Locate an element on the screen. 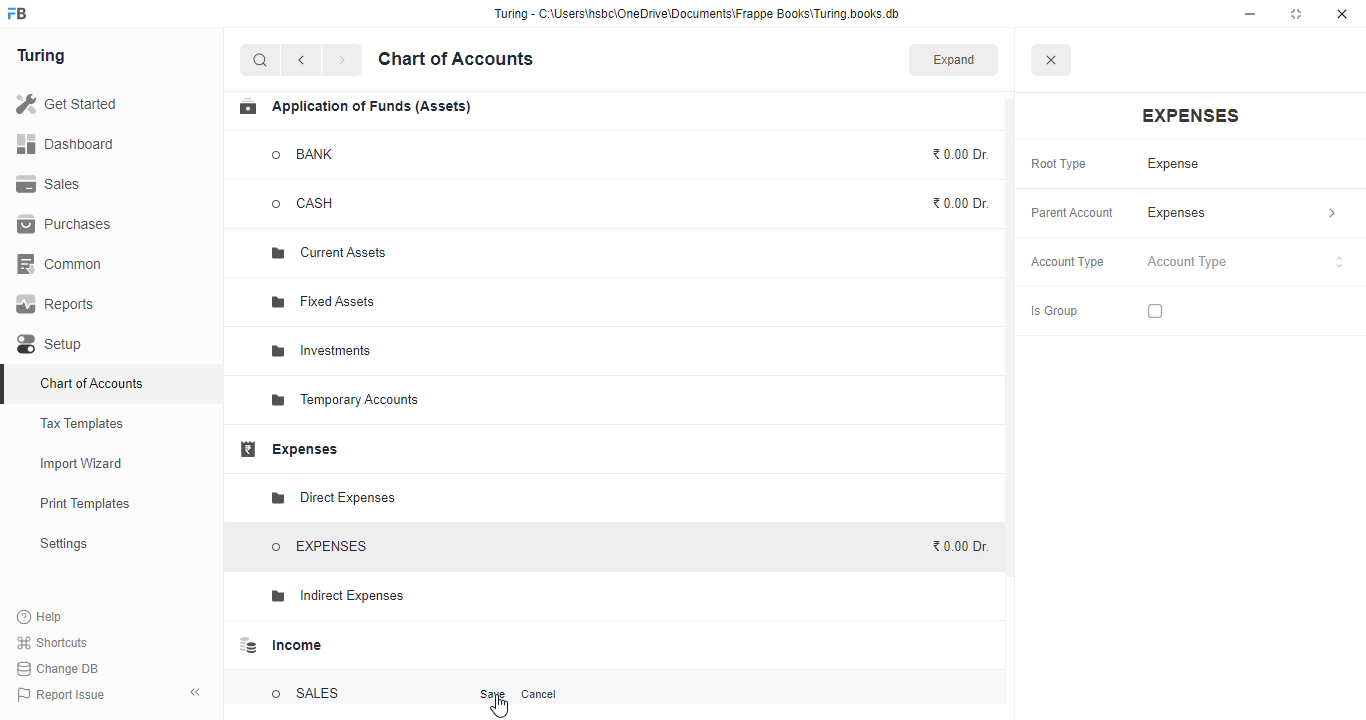 The height and width of the screenshot is (720, 1366). root type is located at coordinates (1059, 165).